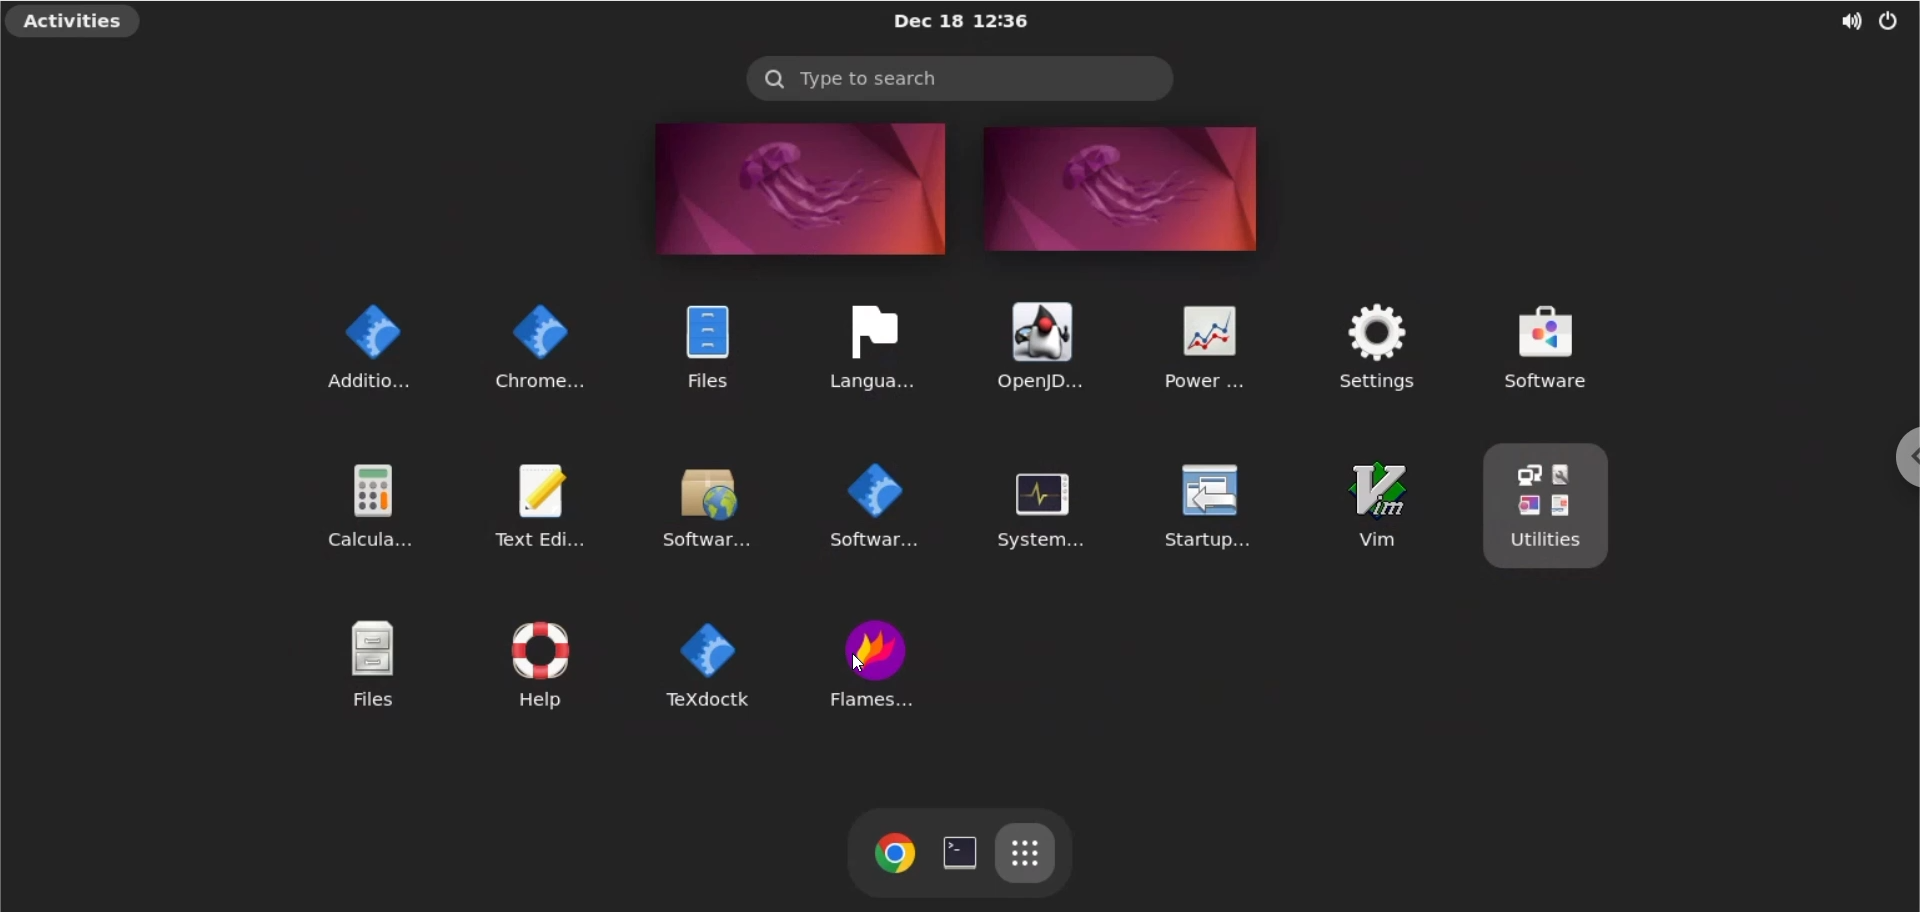 Image resolution: width=1920 pixels, height=912 pixels. I want to click on activity screen two, so click(1124, 190).